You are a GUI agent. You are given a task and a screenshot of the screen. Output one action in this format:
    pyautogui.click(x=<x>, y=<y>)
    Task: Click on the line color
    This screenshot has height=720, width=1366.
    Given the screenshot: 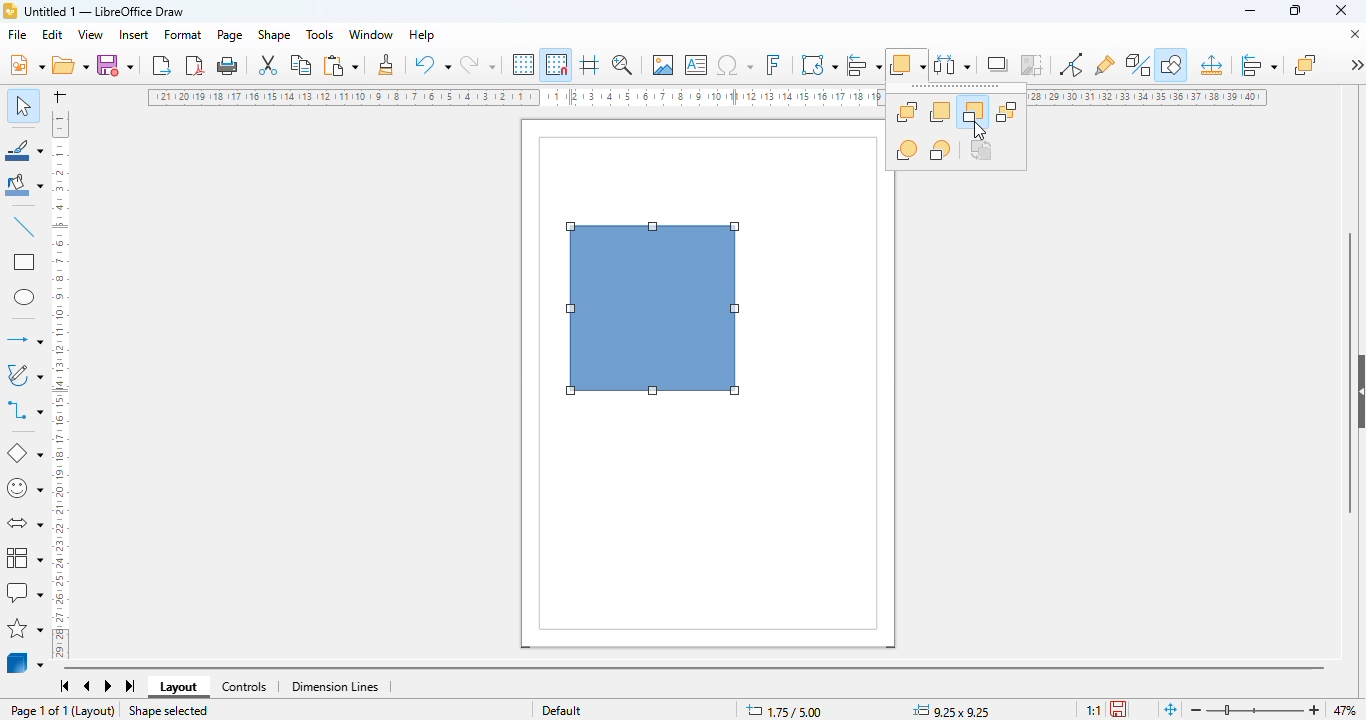 What is the action you would take?
    pyautogui.click(x=25, y=149)
    